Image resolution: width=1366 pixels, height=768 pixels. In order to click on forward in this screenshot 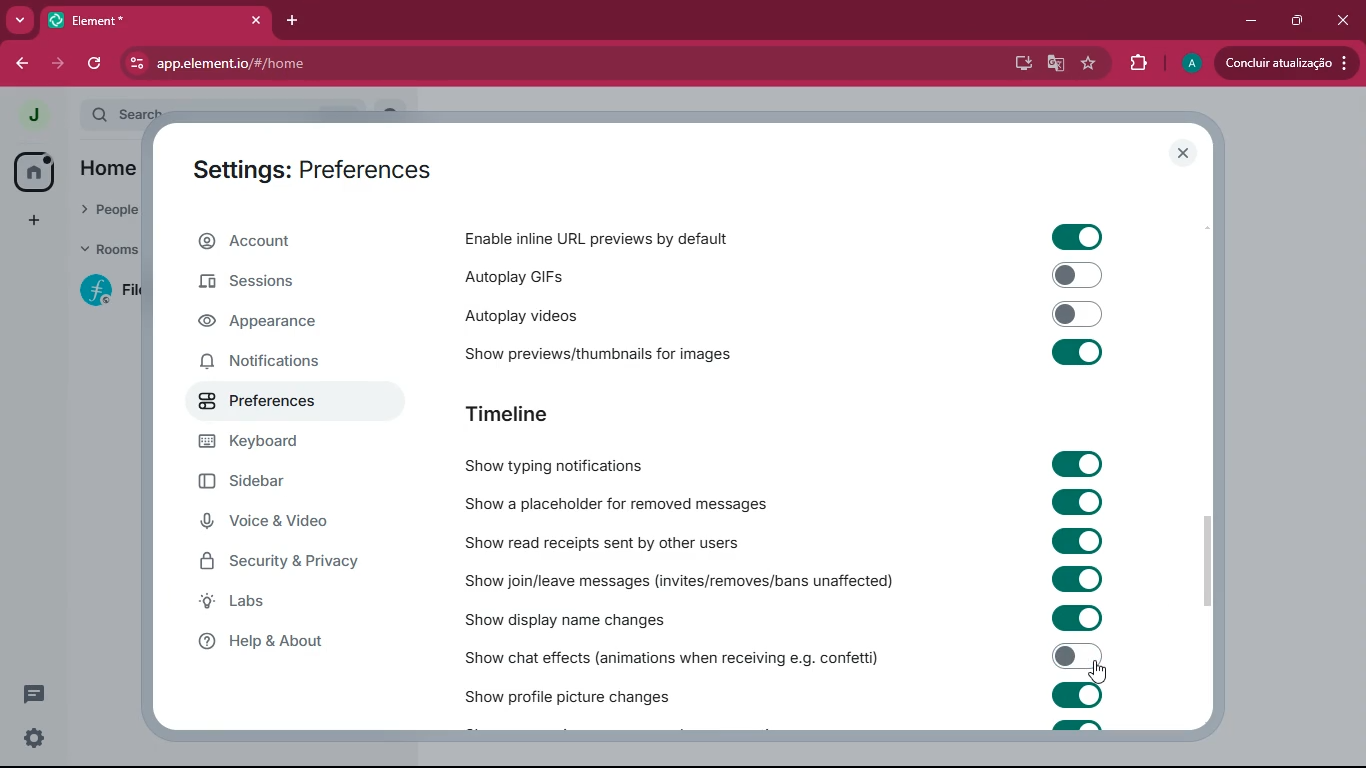, I will do `click(60, 64)`.